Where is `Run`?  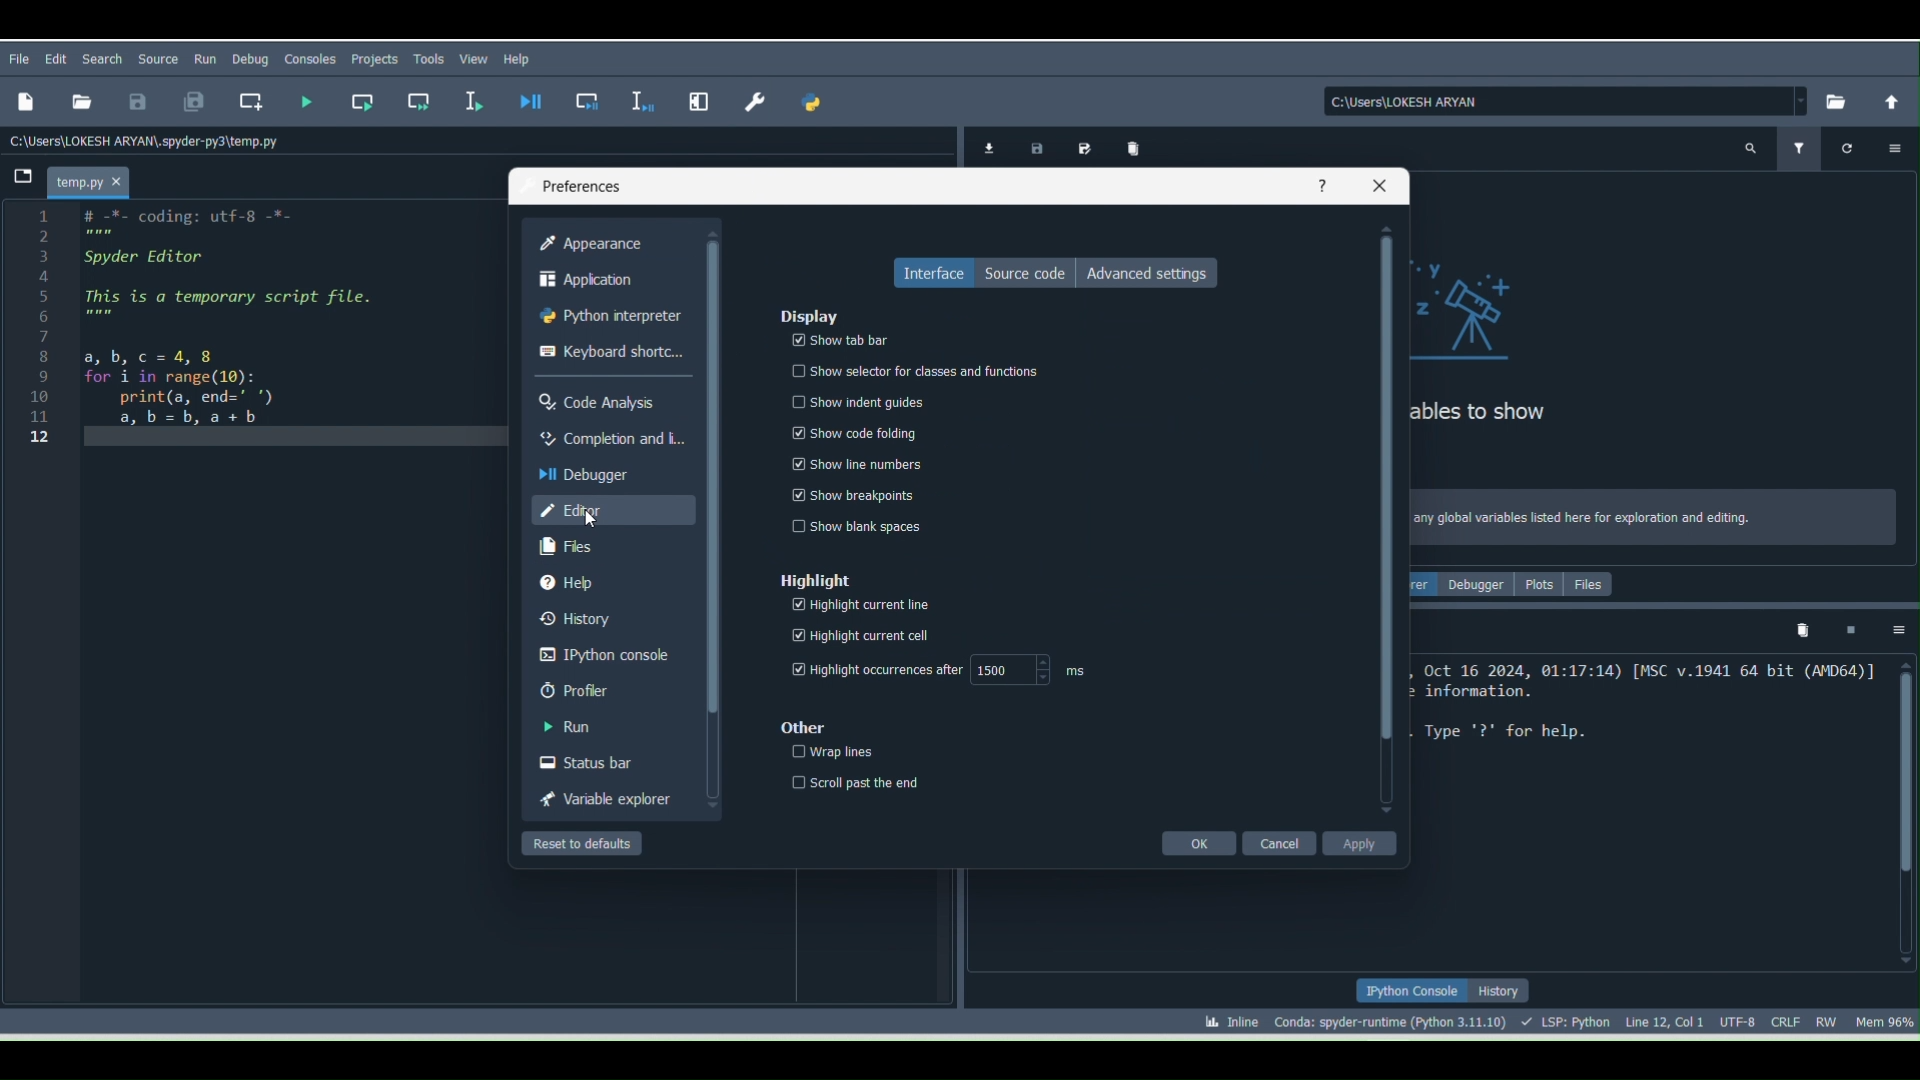 Run is located at coordinates (206, 56).